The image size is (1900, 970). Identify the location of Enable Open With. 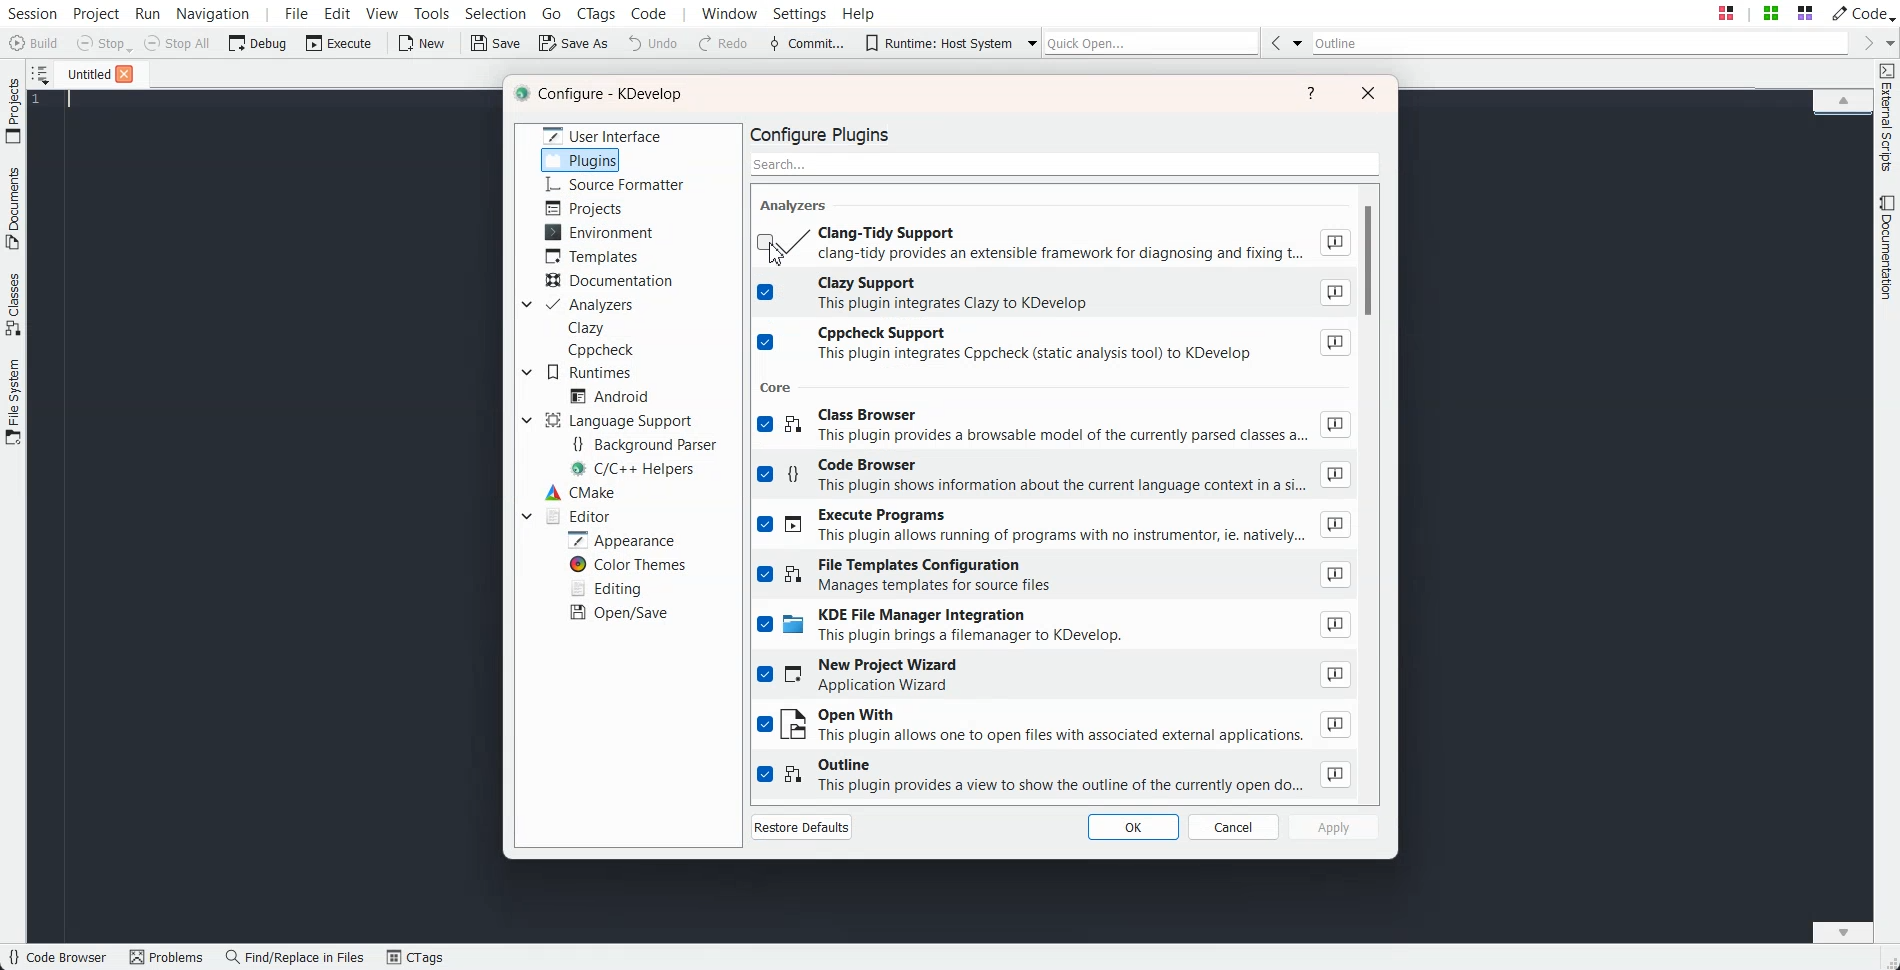
(1054, 726).